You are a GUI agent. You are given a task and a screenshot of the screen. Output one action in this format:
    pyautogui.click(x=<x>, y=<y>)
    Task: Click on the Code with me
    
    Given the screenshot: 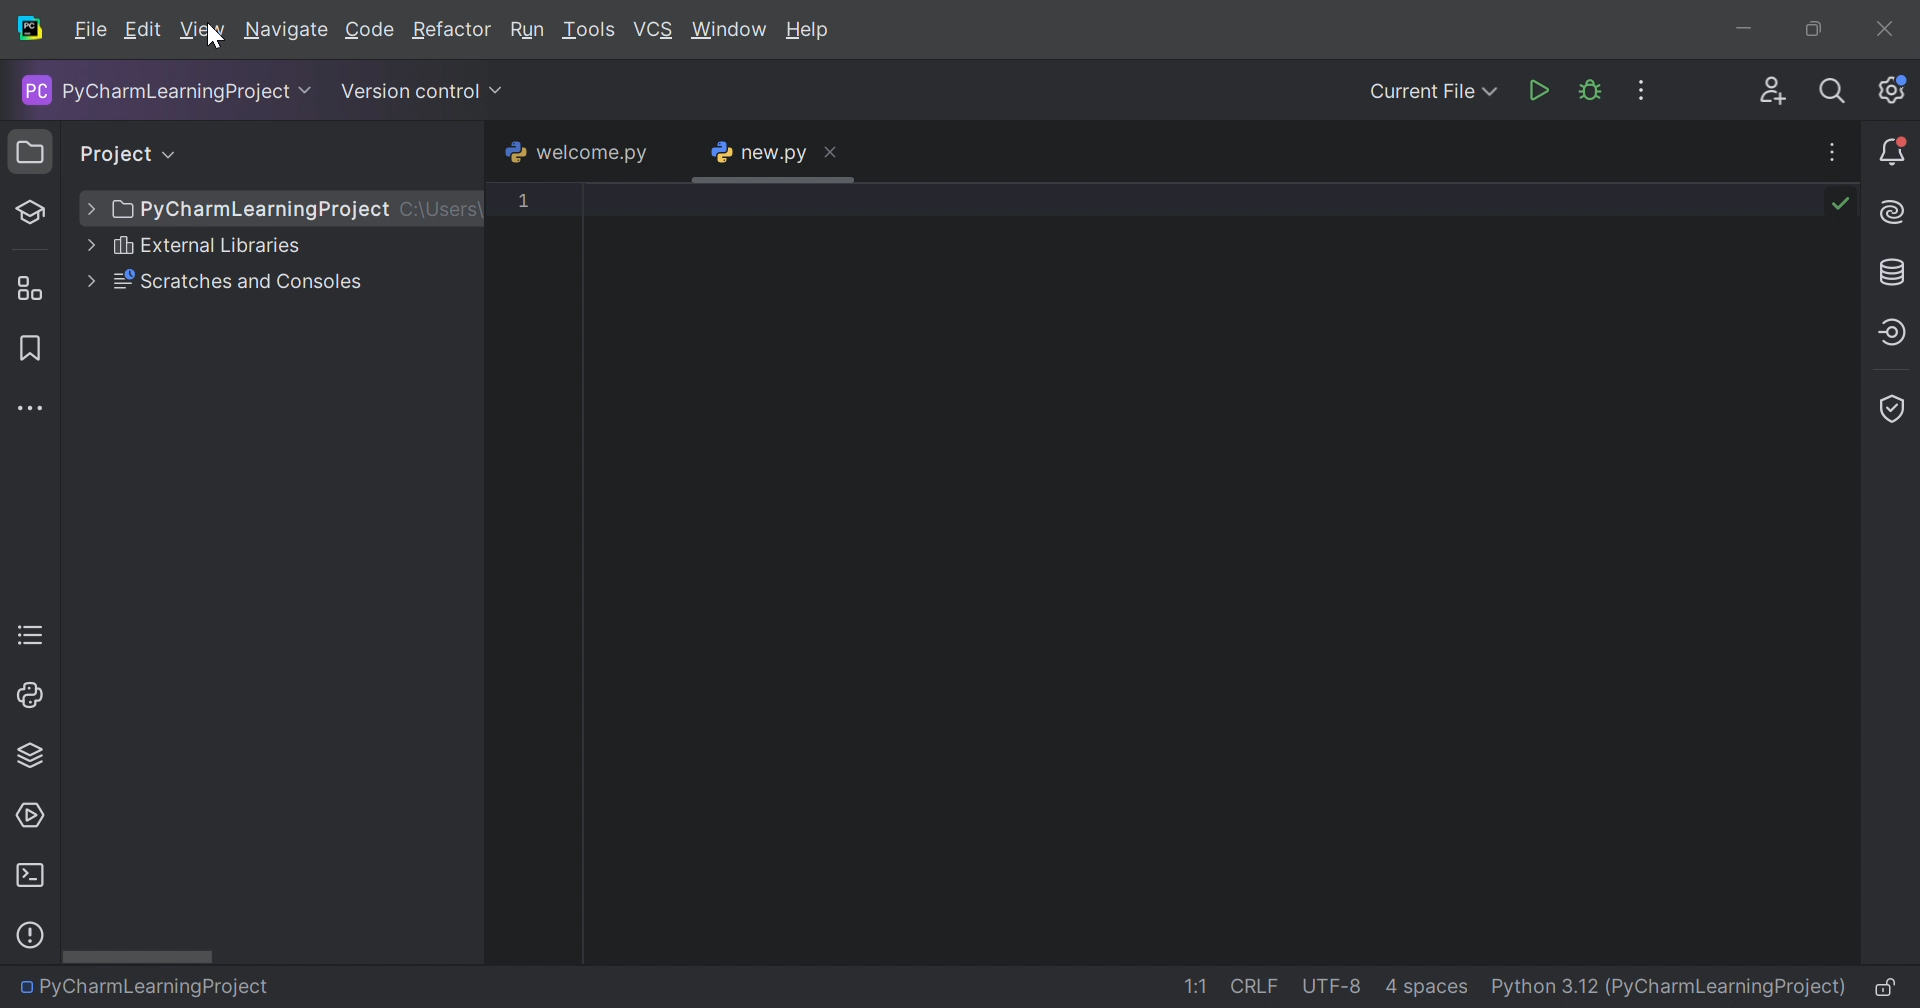 What is the action you would take?
    pyautogui.click(x=1774, y=91)
    